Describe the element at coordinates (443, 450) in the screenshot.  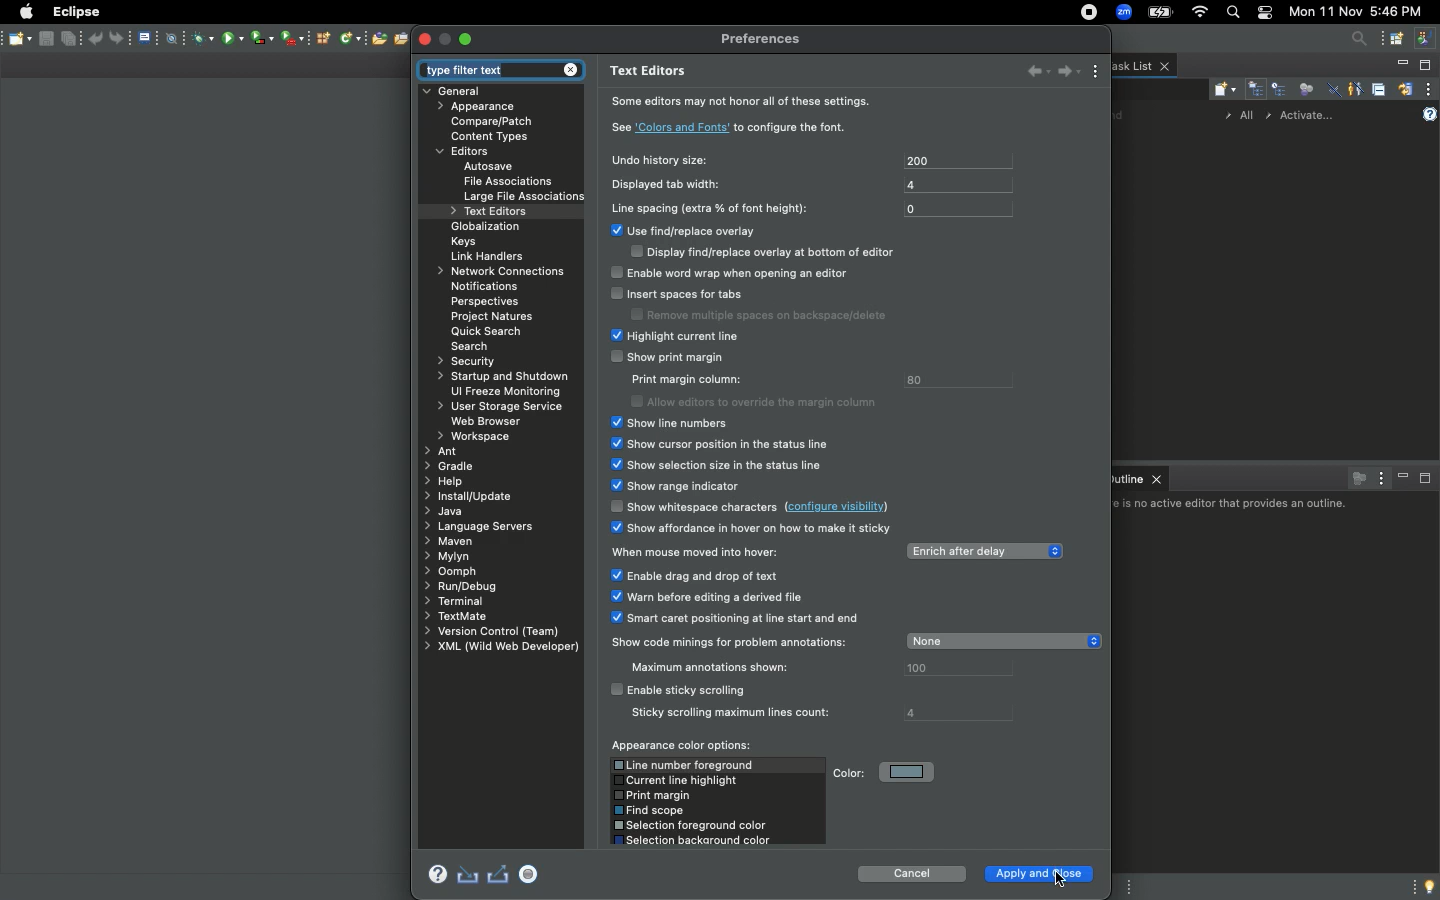
I see `Ant` at that location.